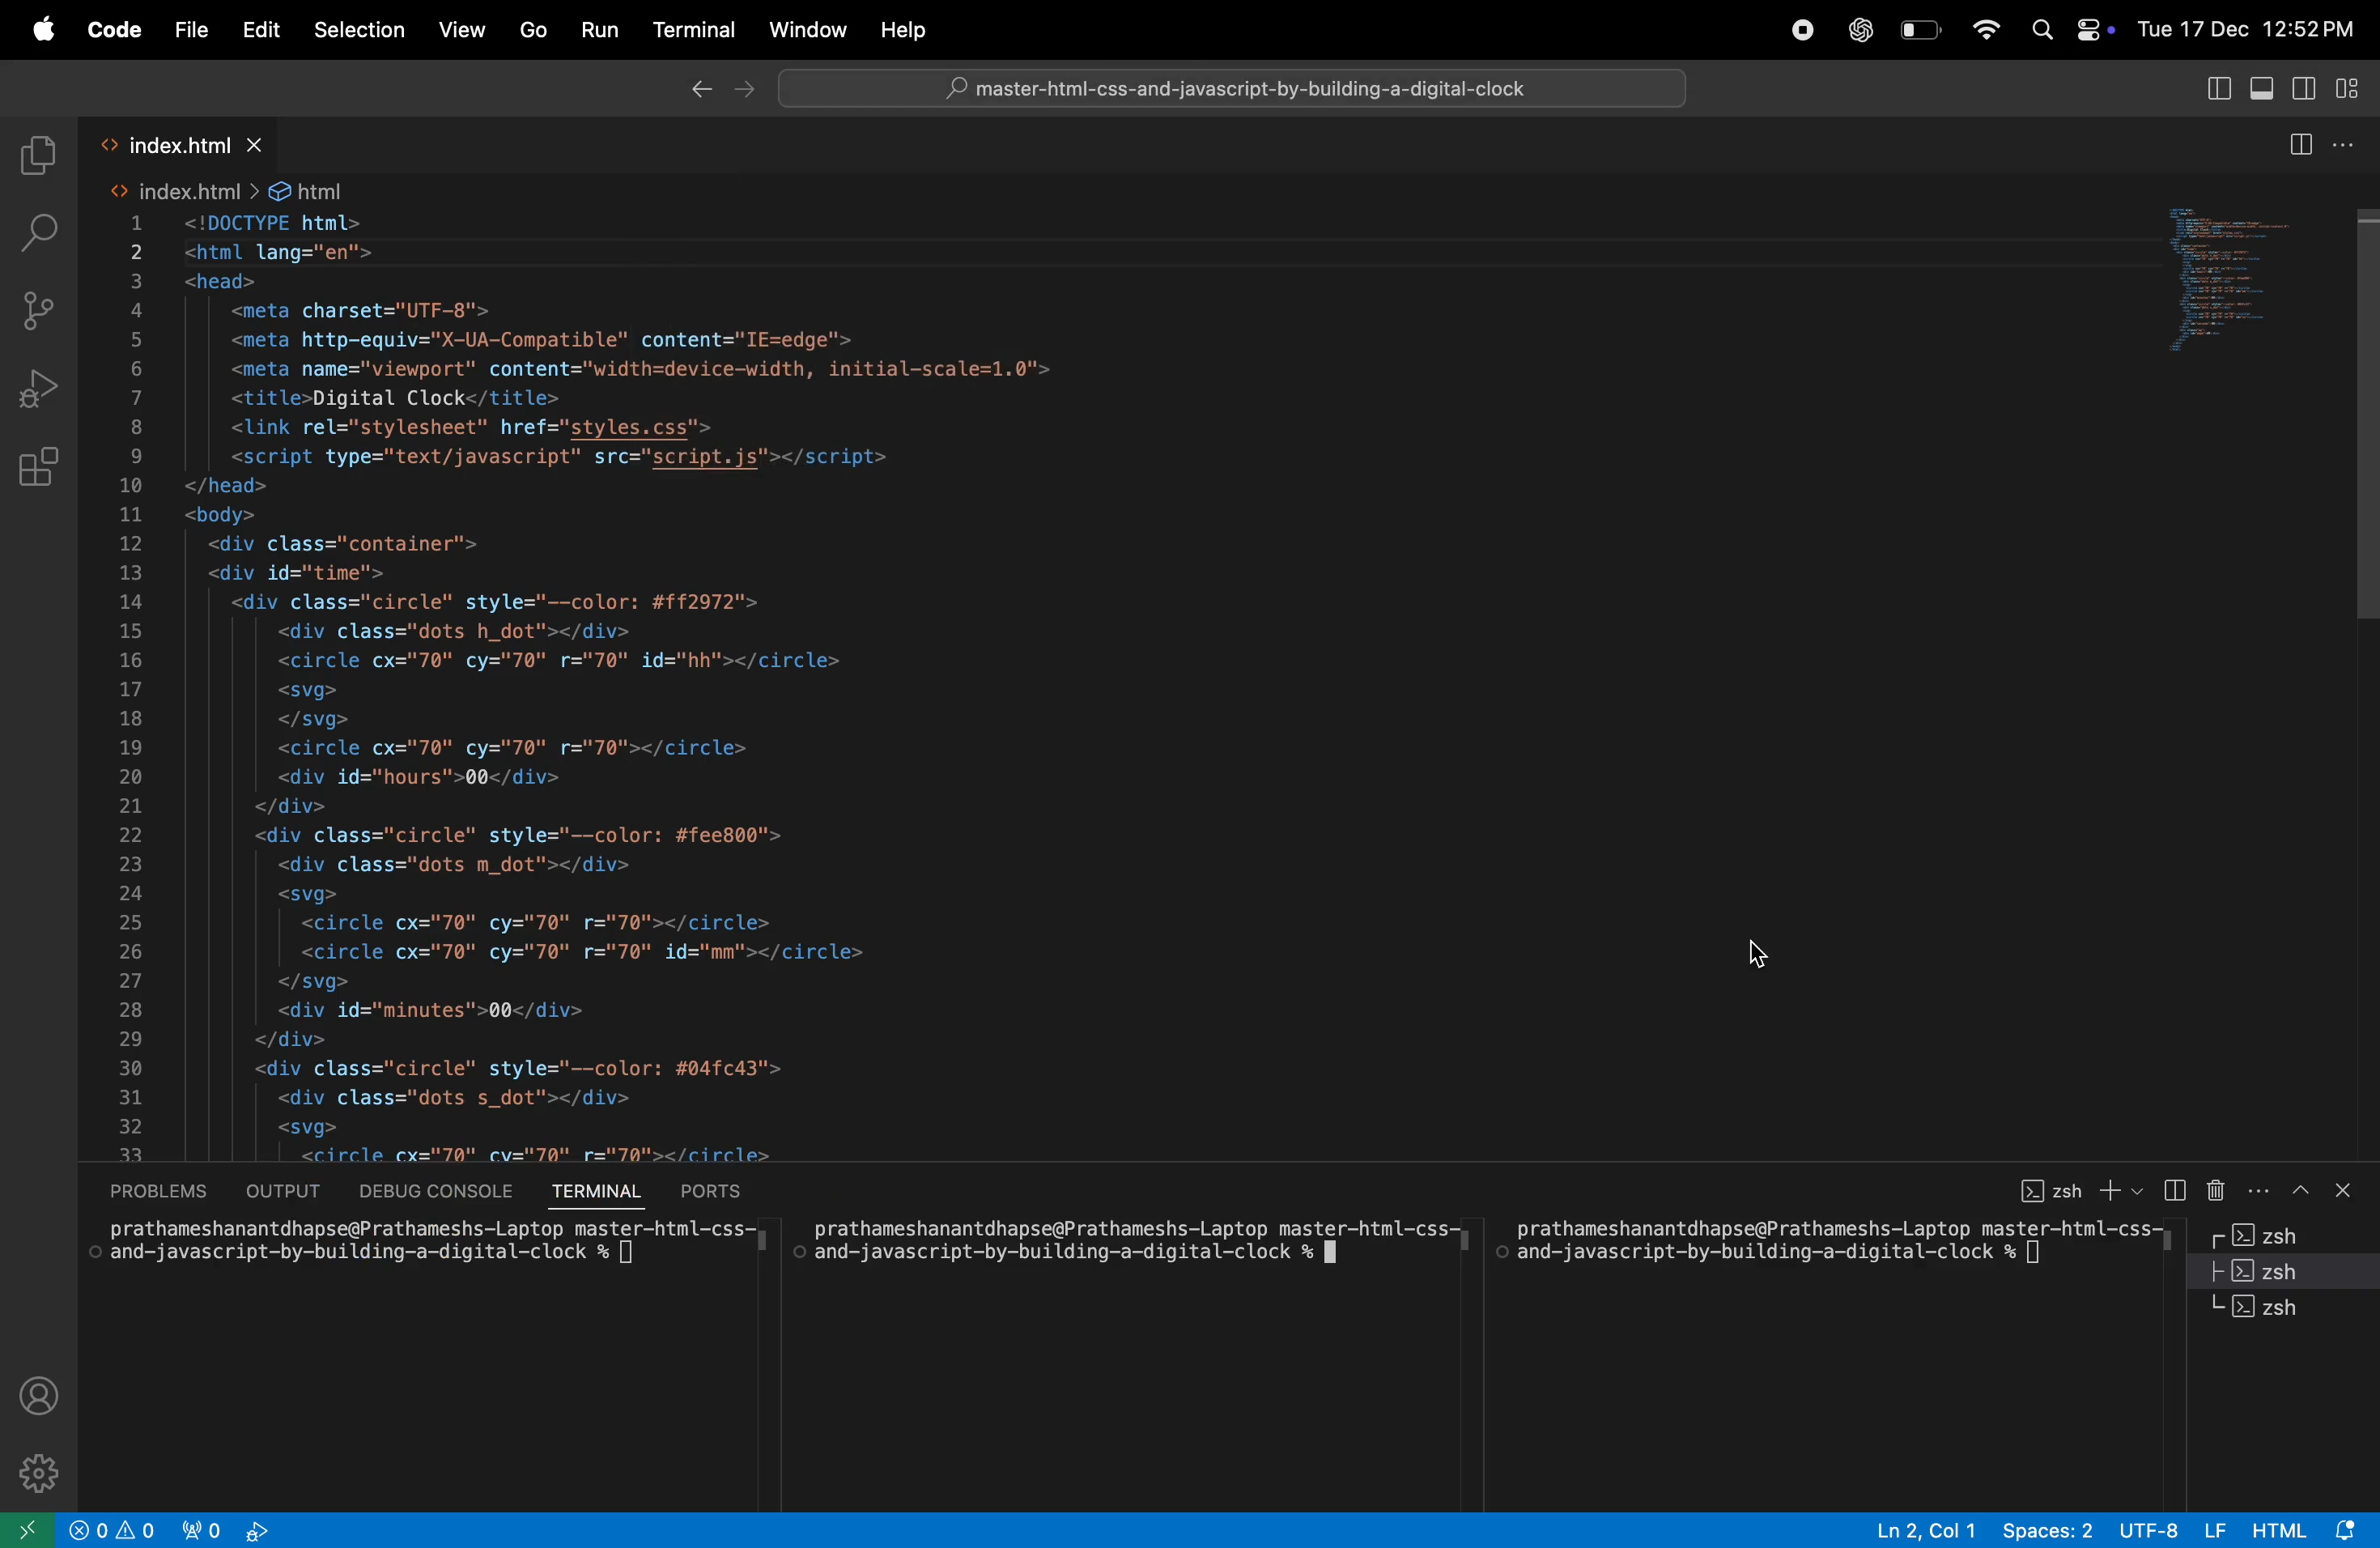 The image size is (2380, 1548). Describe the element at coordinates (2302, 89) in the screenshot. I see `view` at that location.